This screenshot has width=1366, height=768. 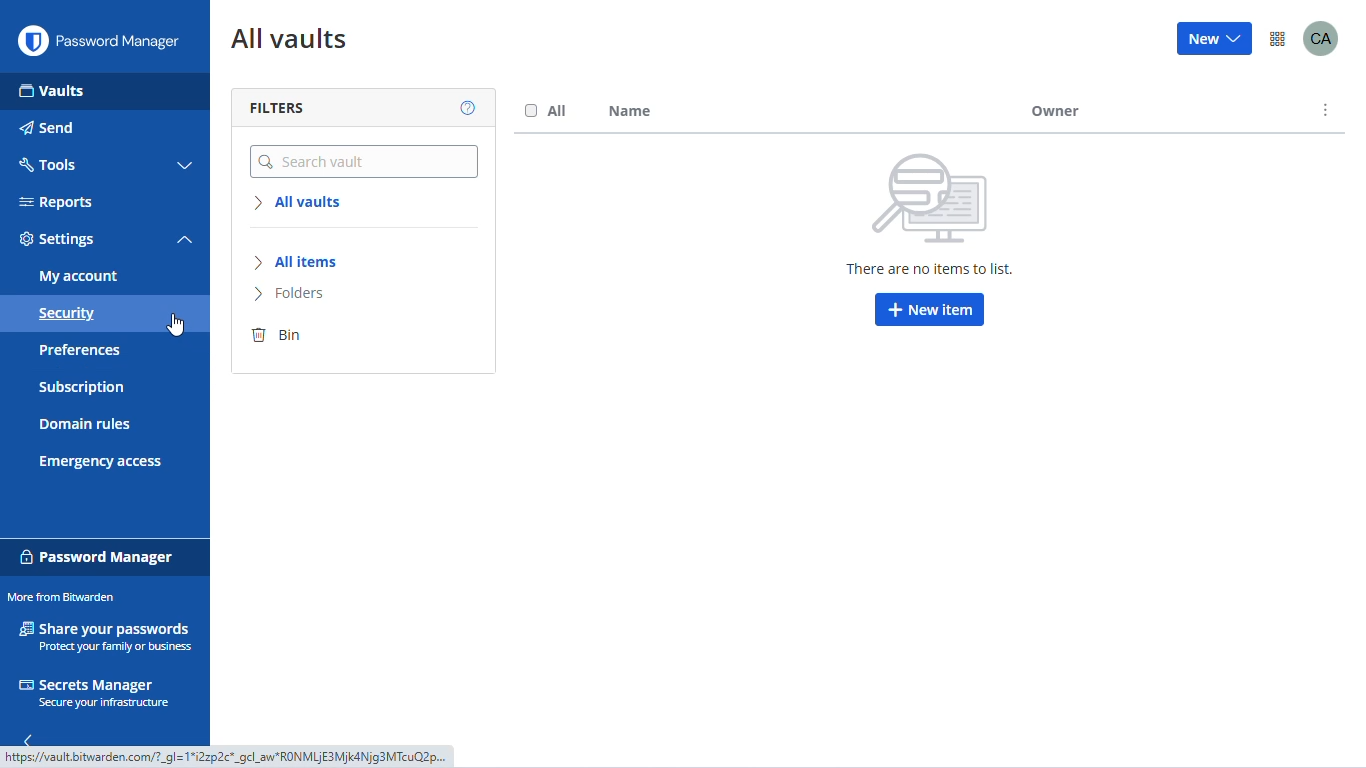 I want to click on more, so click(x=1327, y=110).